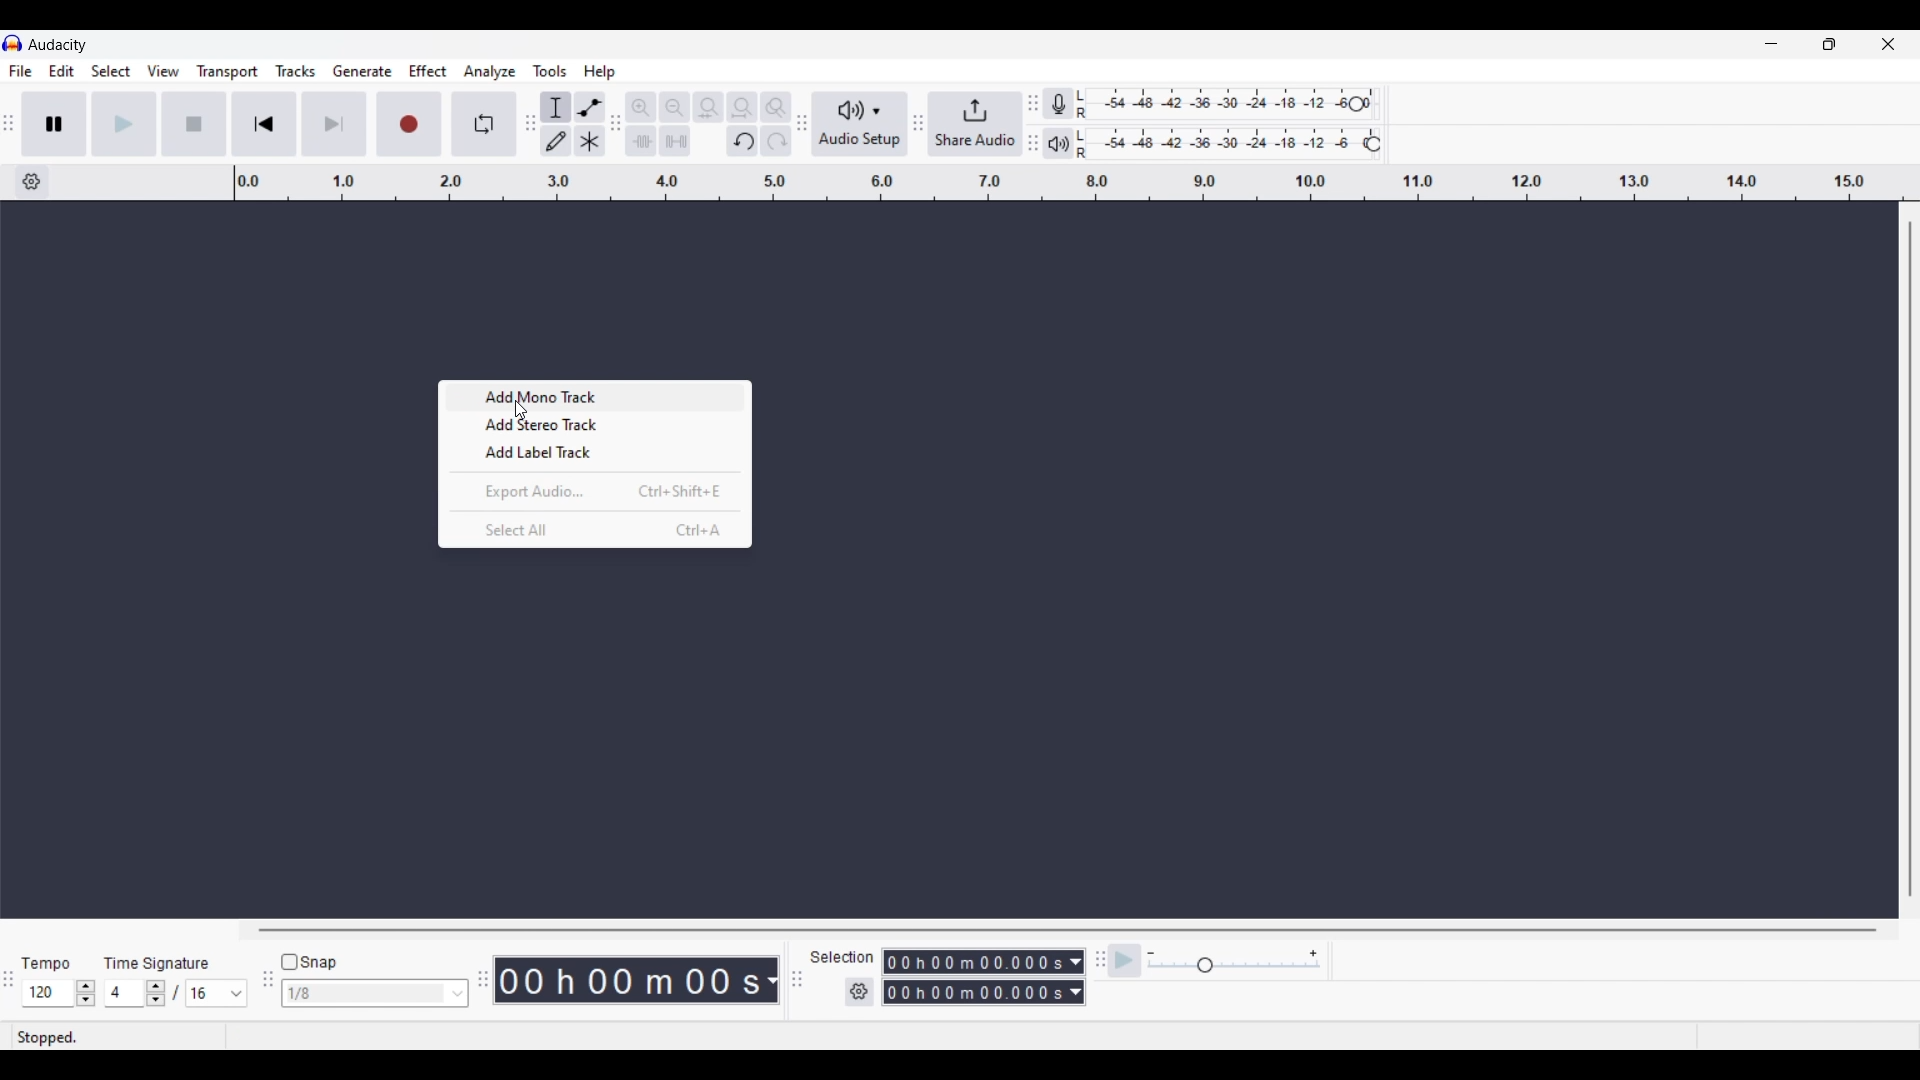  What do you see at coordinates (599, 72) in the screenshot?
I see `Help menu` at bounding box center [599, 72].